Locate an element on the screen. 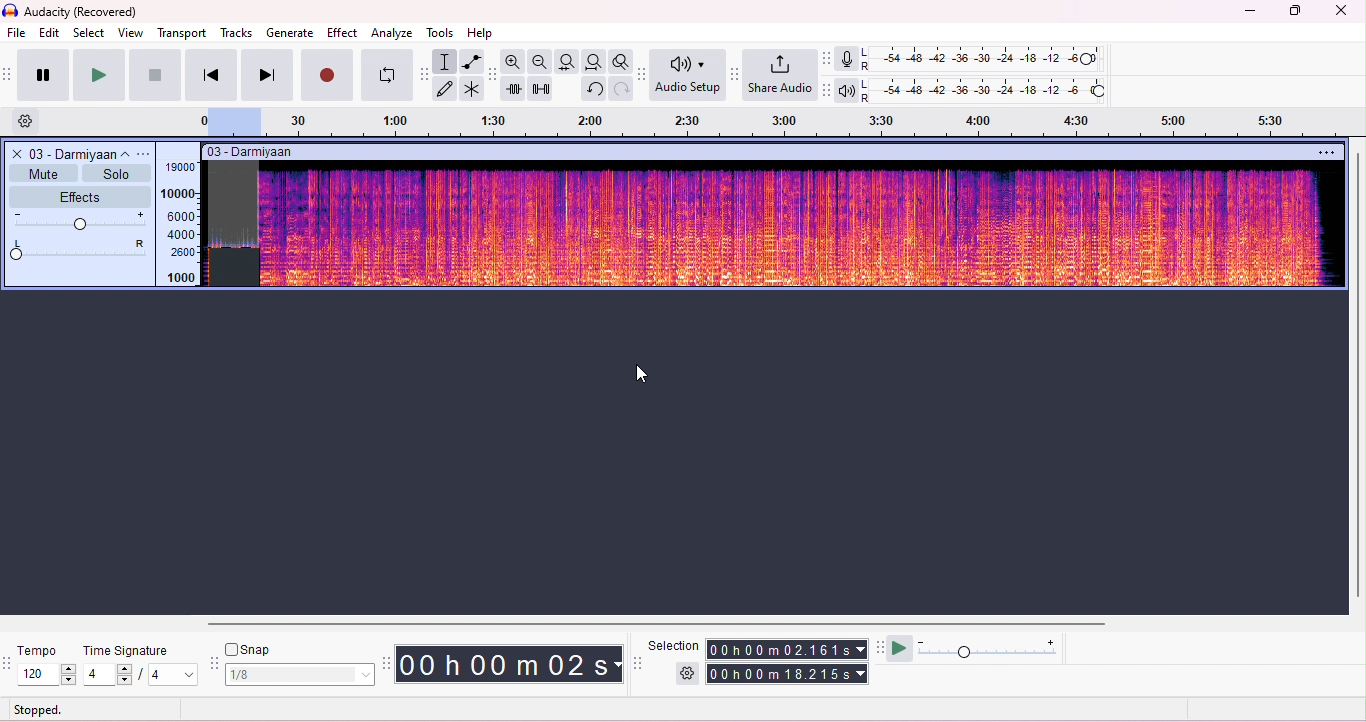  mute is located at coordinates (44, 172).